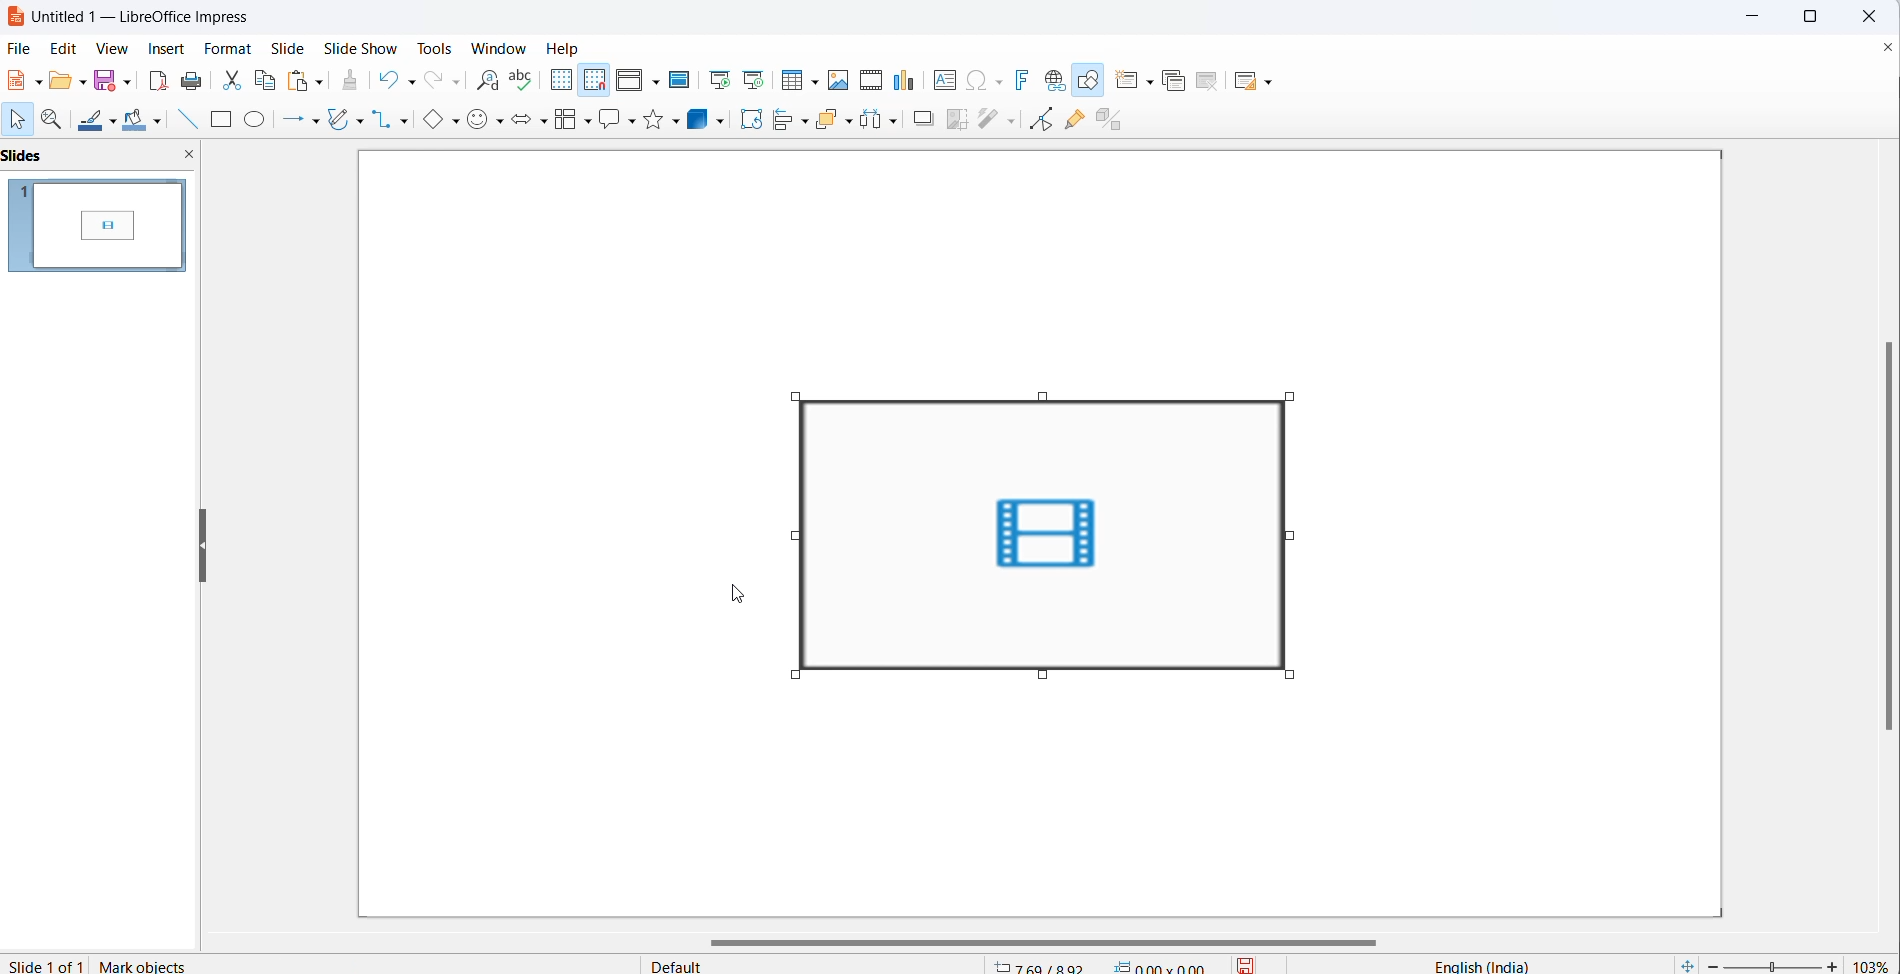 The image size is (1900, 974). I want to click on selection markup, so click(792, 536).